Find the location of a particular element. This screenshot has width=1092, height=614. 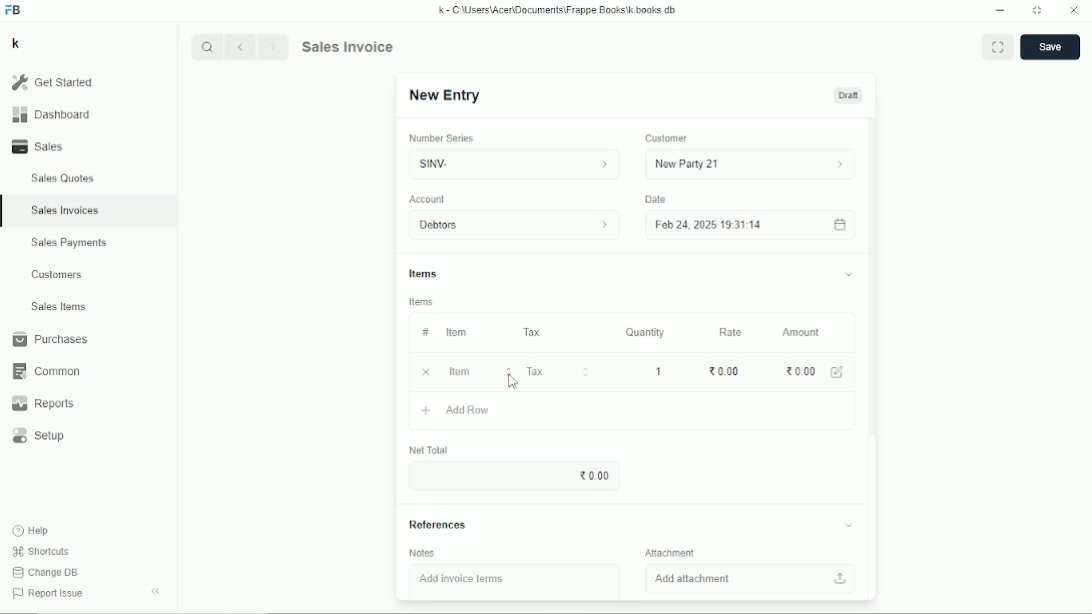

Save is located at coordinates (1050, 47).